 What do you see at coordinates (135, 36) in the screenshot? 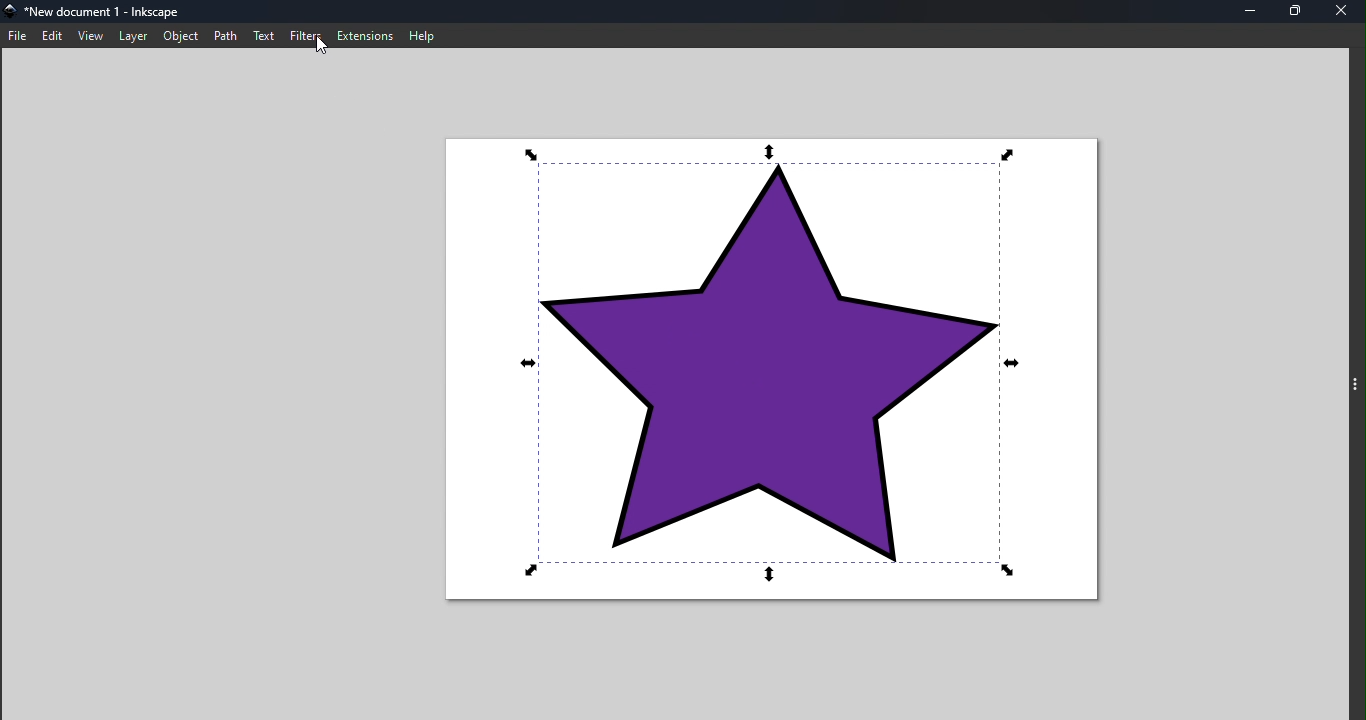
I see `Layer` at bounding box center [135, 36].